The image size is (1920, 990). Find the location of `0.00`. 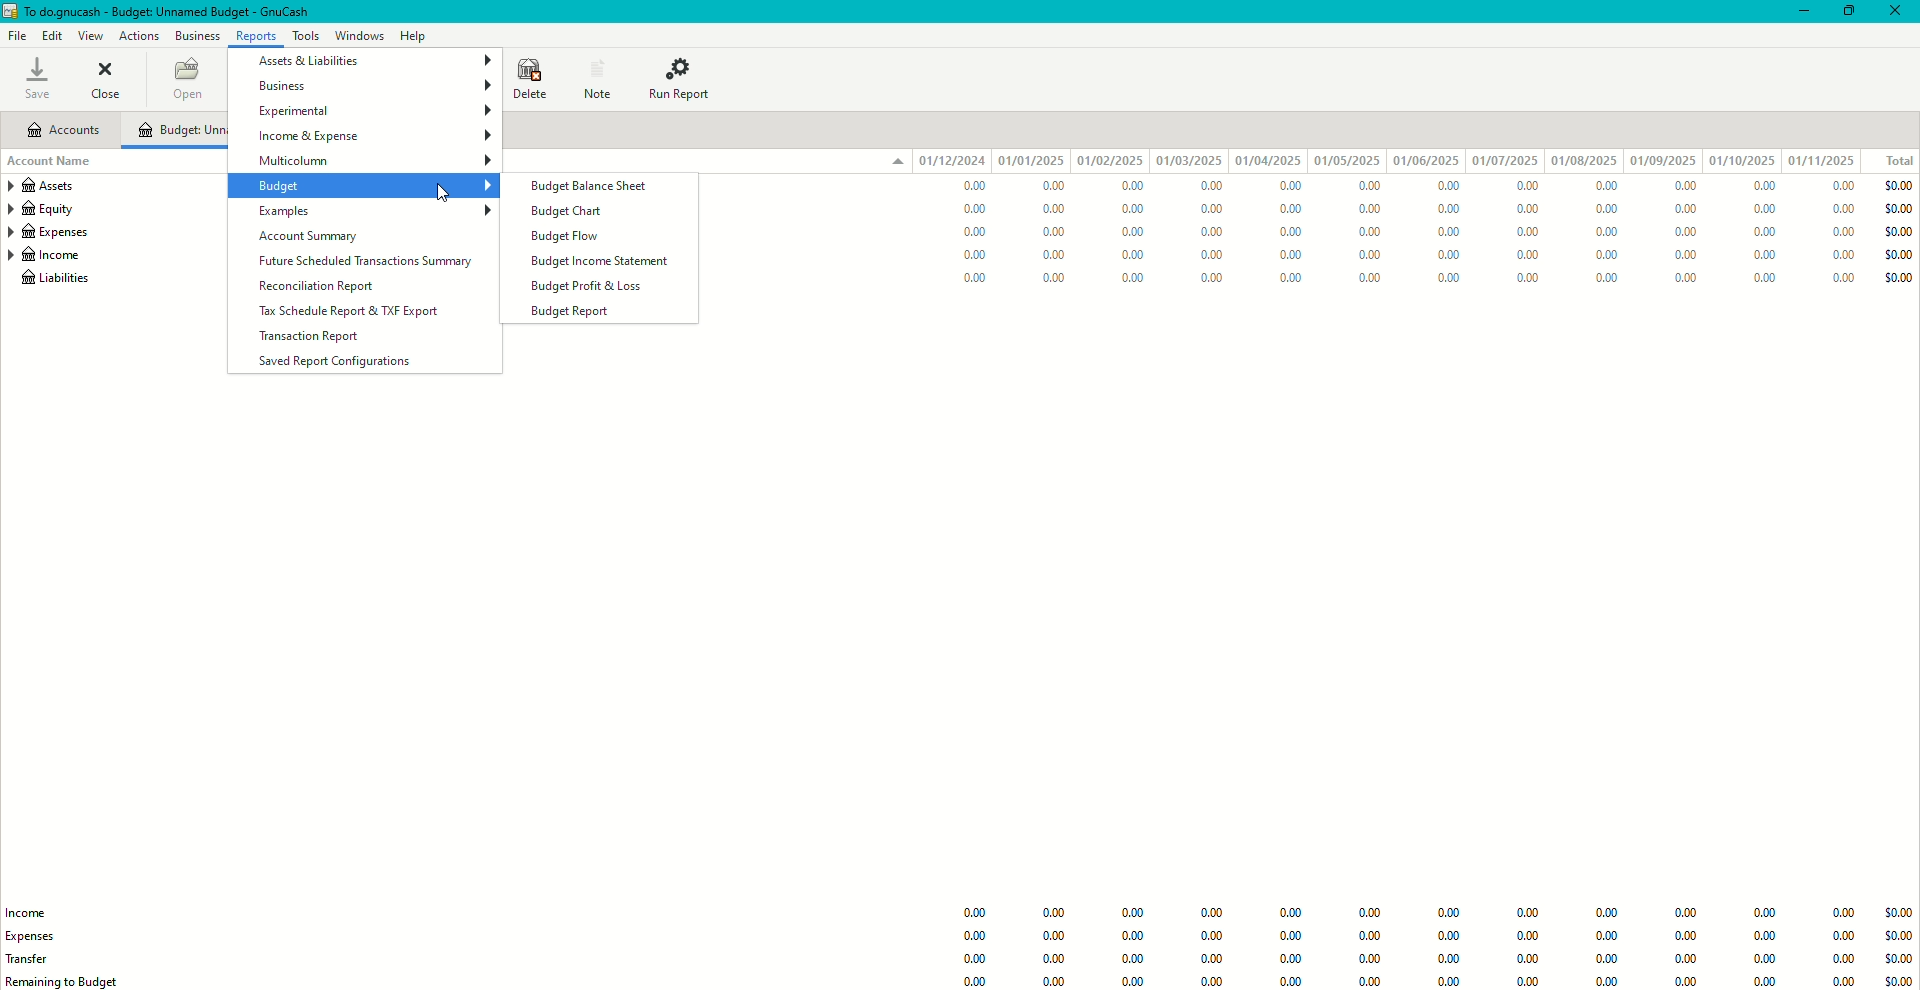

0.00 is located at coordinates (1527, 982).